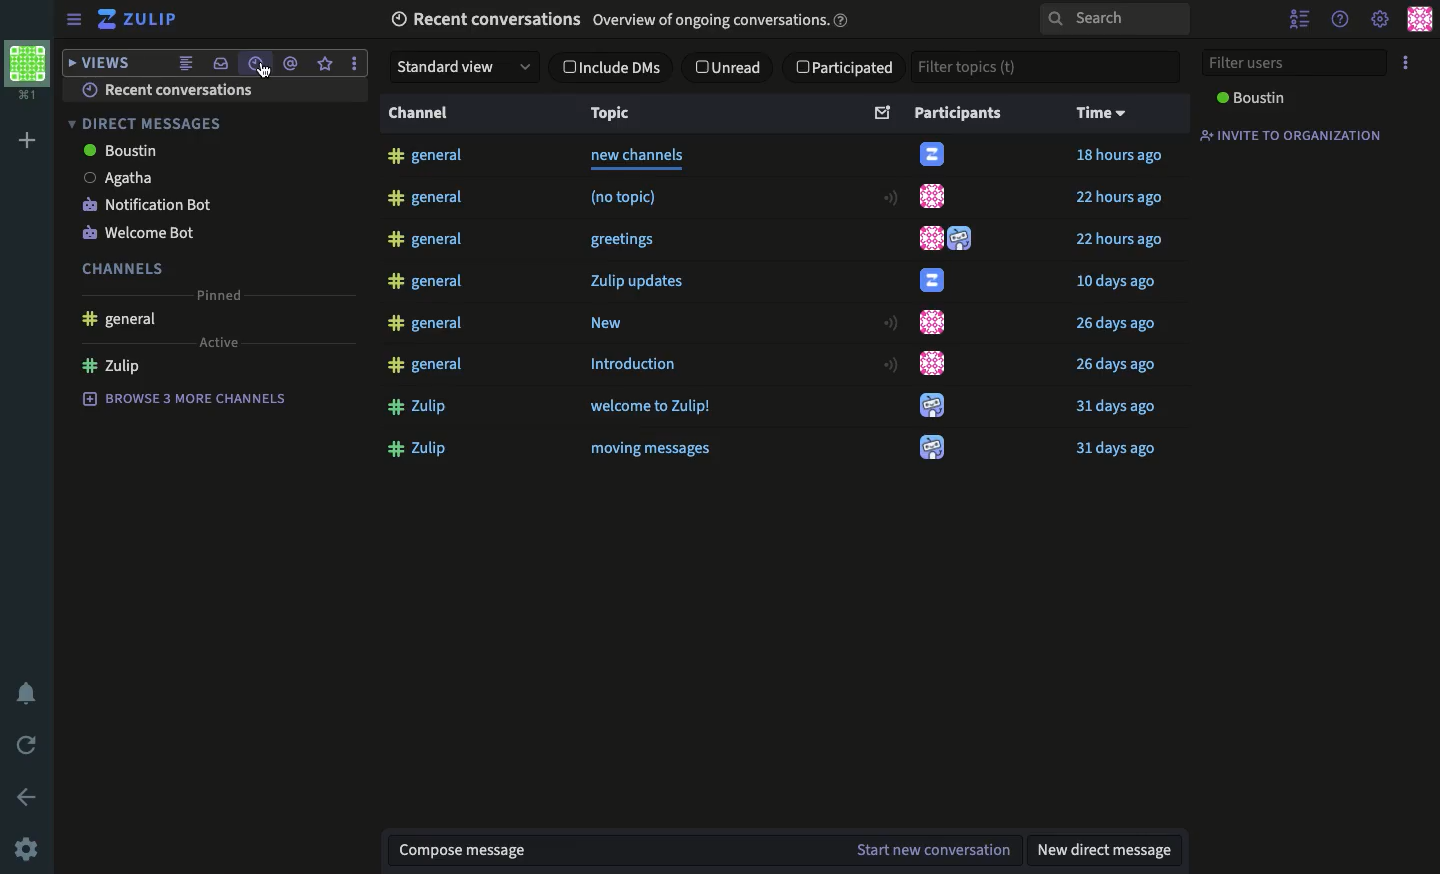  What do you see at coordinates (140, 234) in the screenshot?
I see `welcome bot` at bounding box center [140, 234].